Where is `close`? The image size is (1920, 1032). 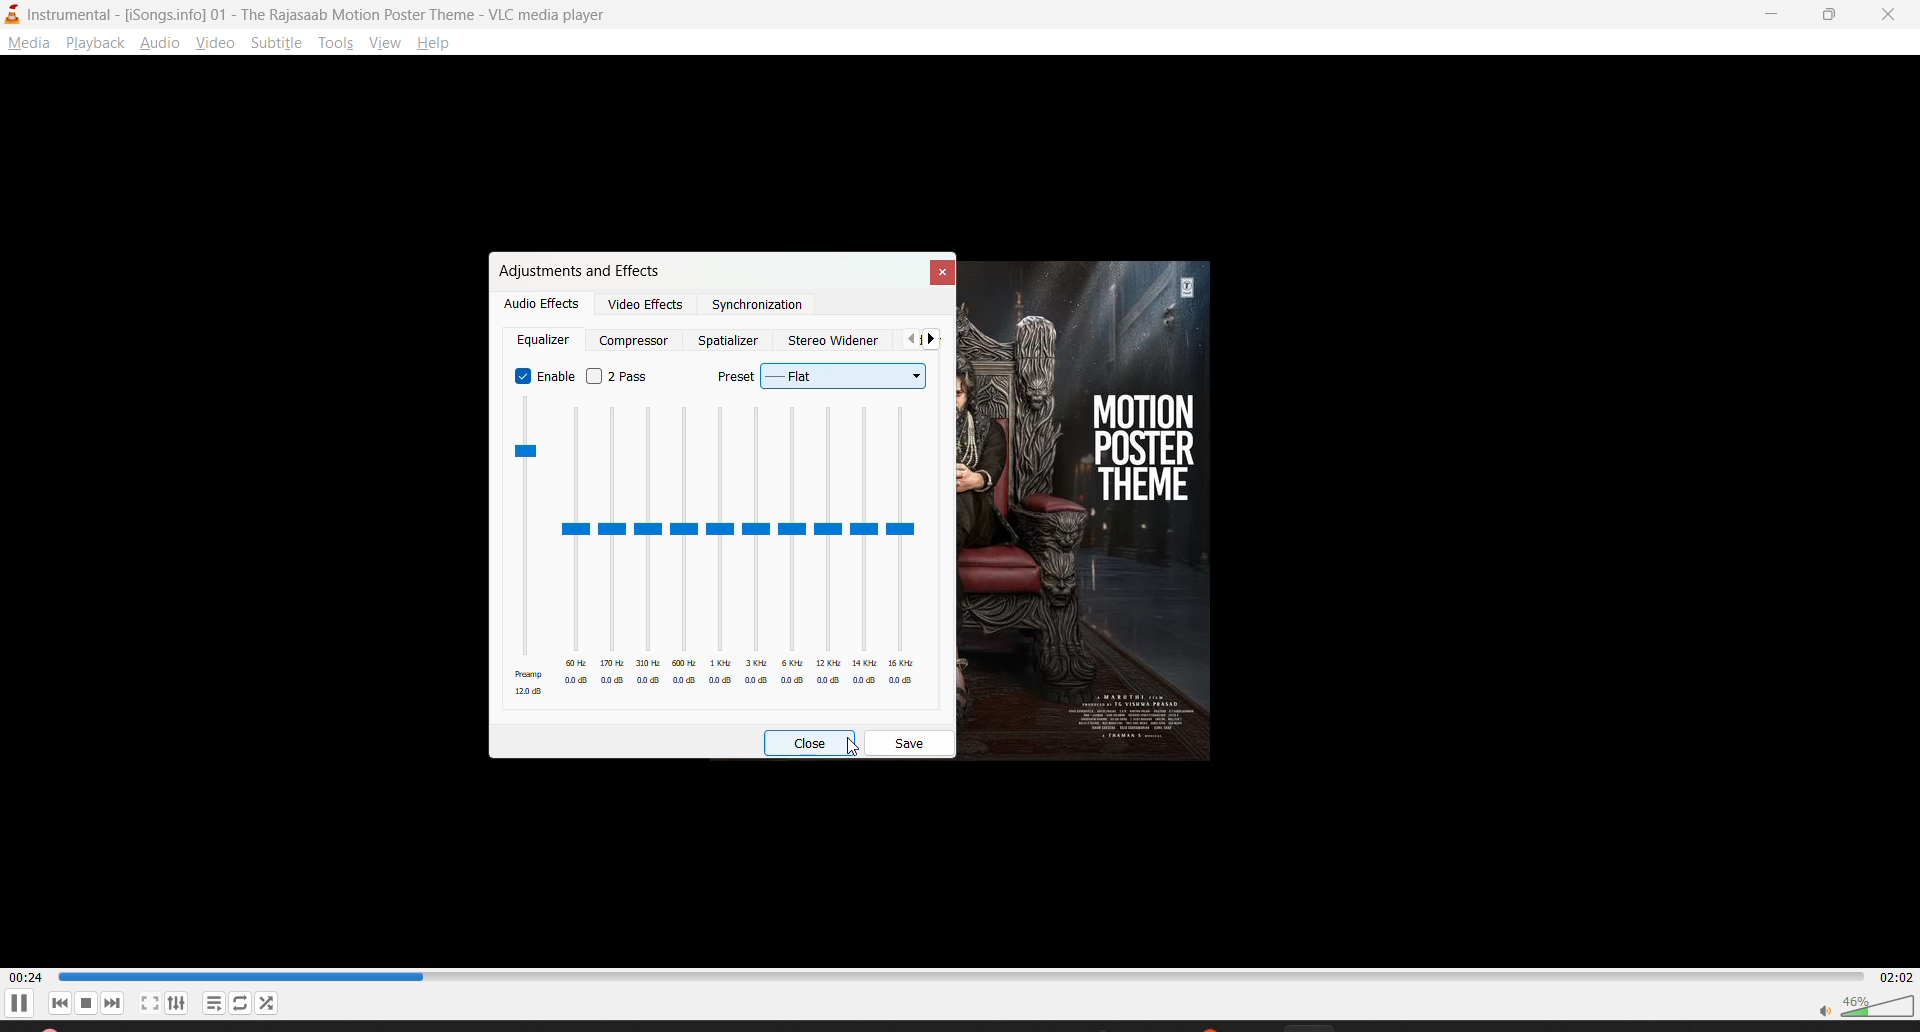 close is located at coordinates (1891, 15).